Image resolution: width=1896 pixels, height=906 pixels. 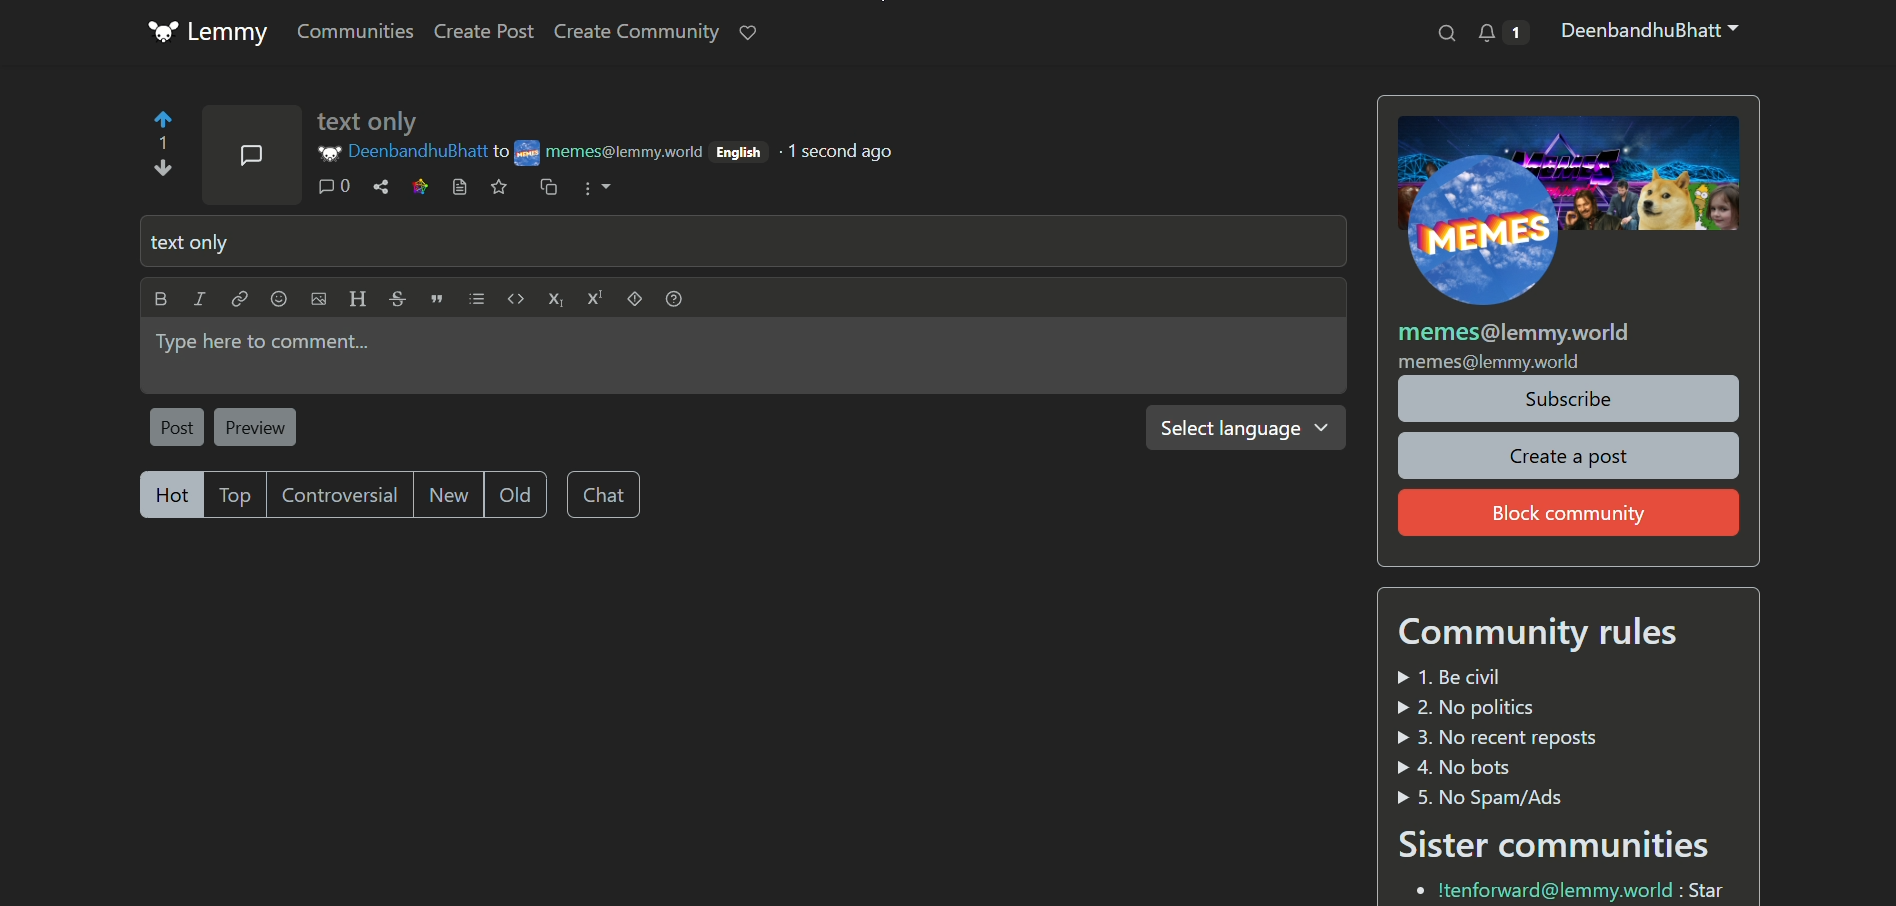 What do you see at coordinates (1568, 243) in the screenshot?
I see `name and photo` at bounding box center [1568, 243].